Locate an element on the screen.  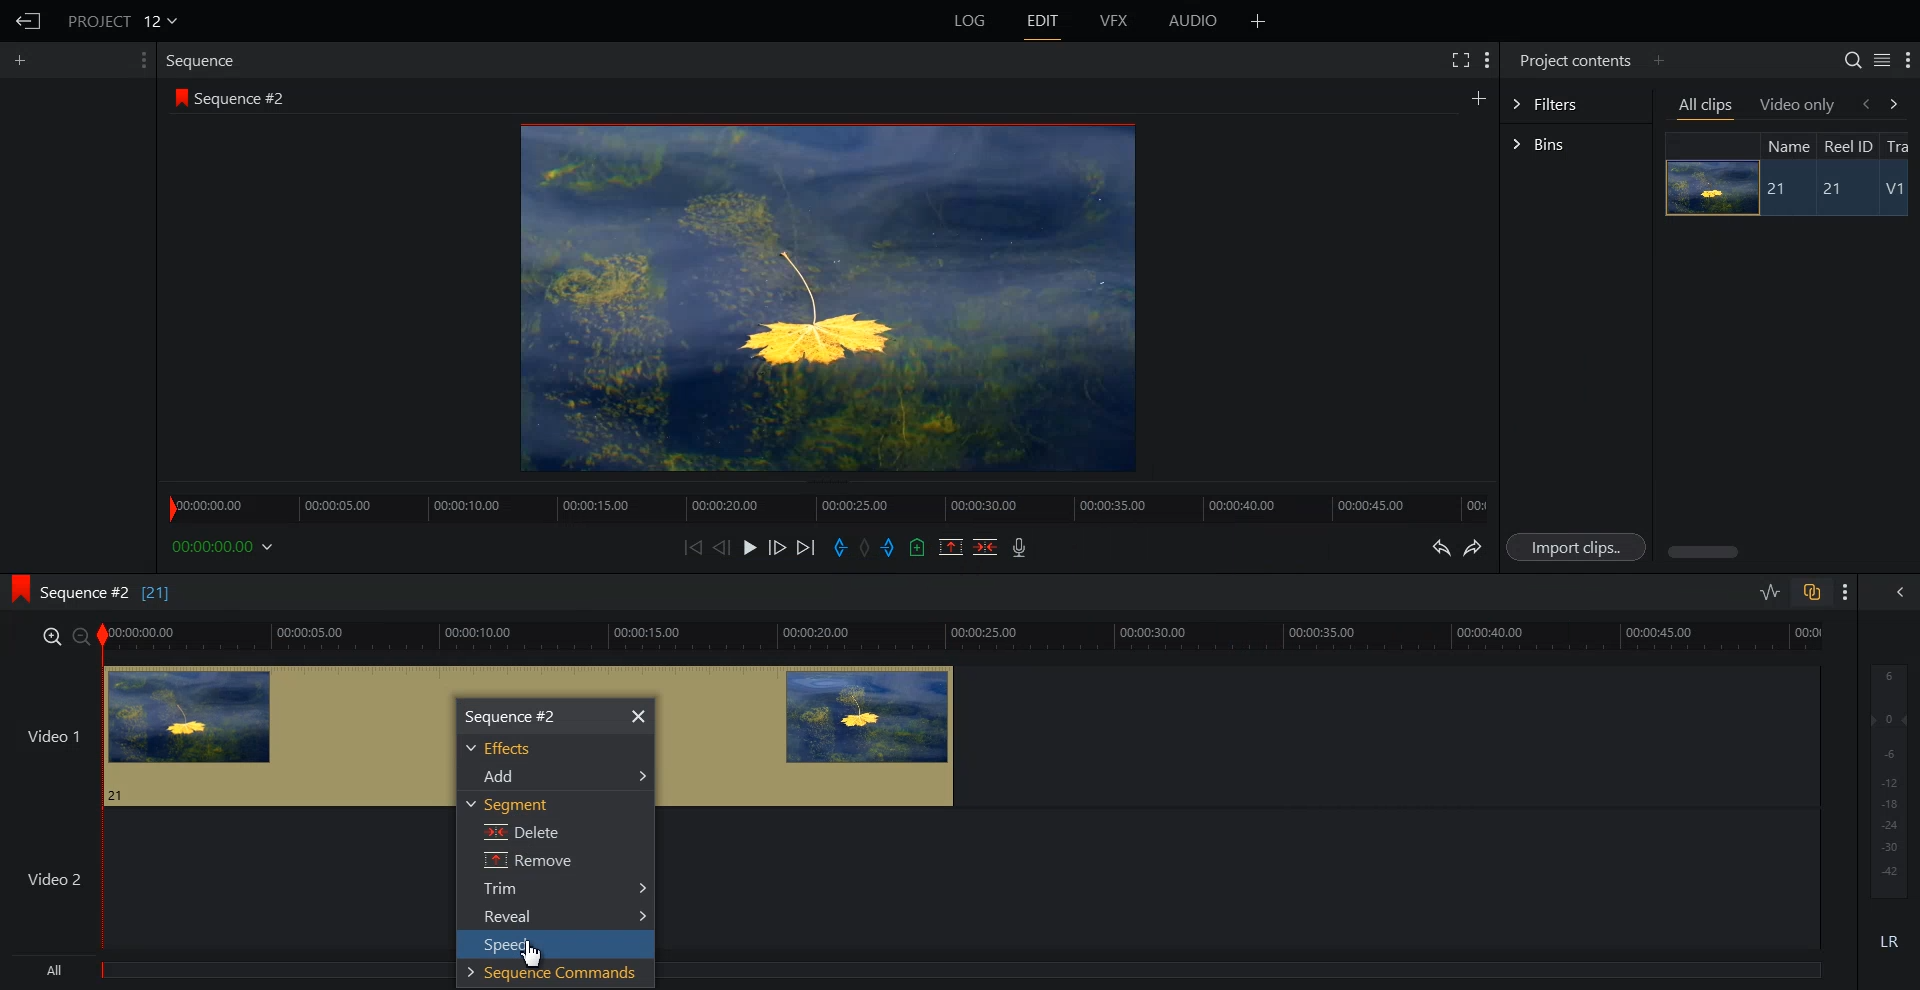
Move forward is located at coordinates (807, 548).